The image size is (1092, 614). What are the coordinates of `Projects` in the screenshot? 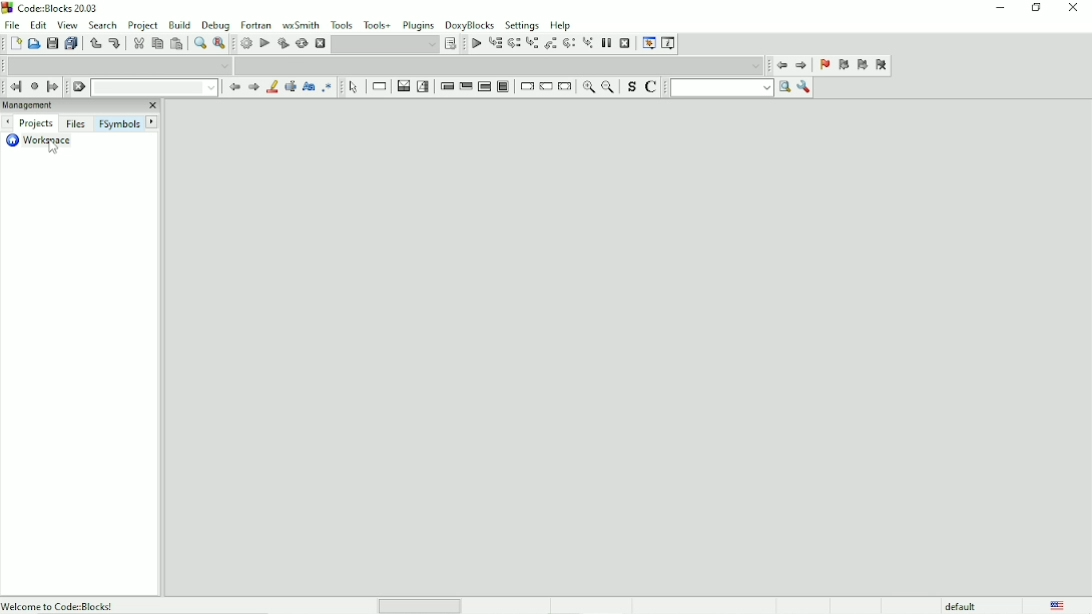 It's located at (38, 123).